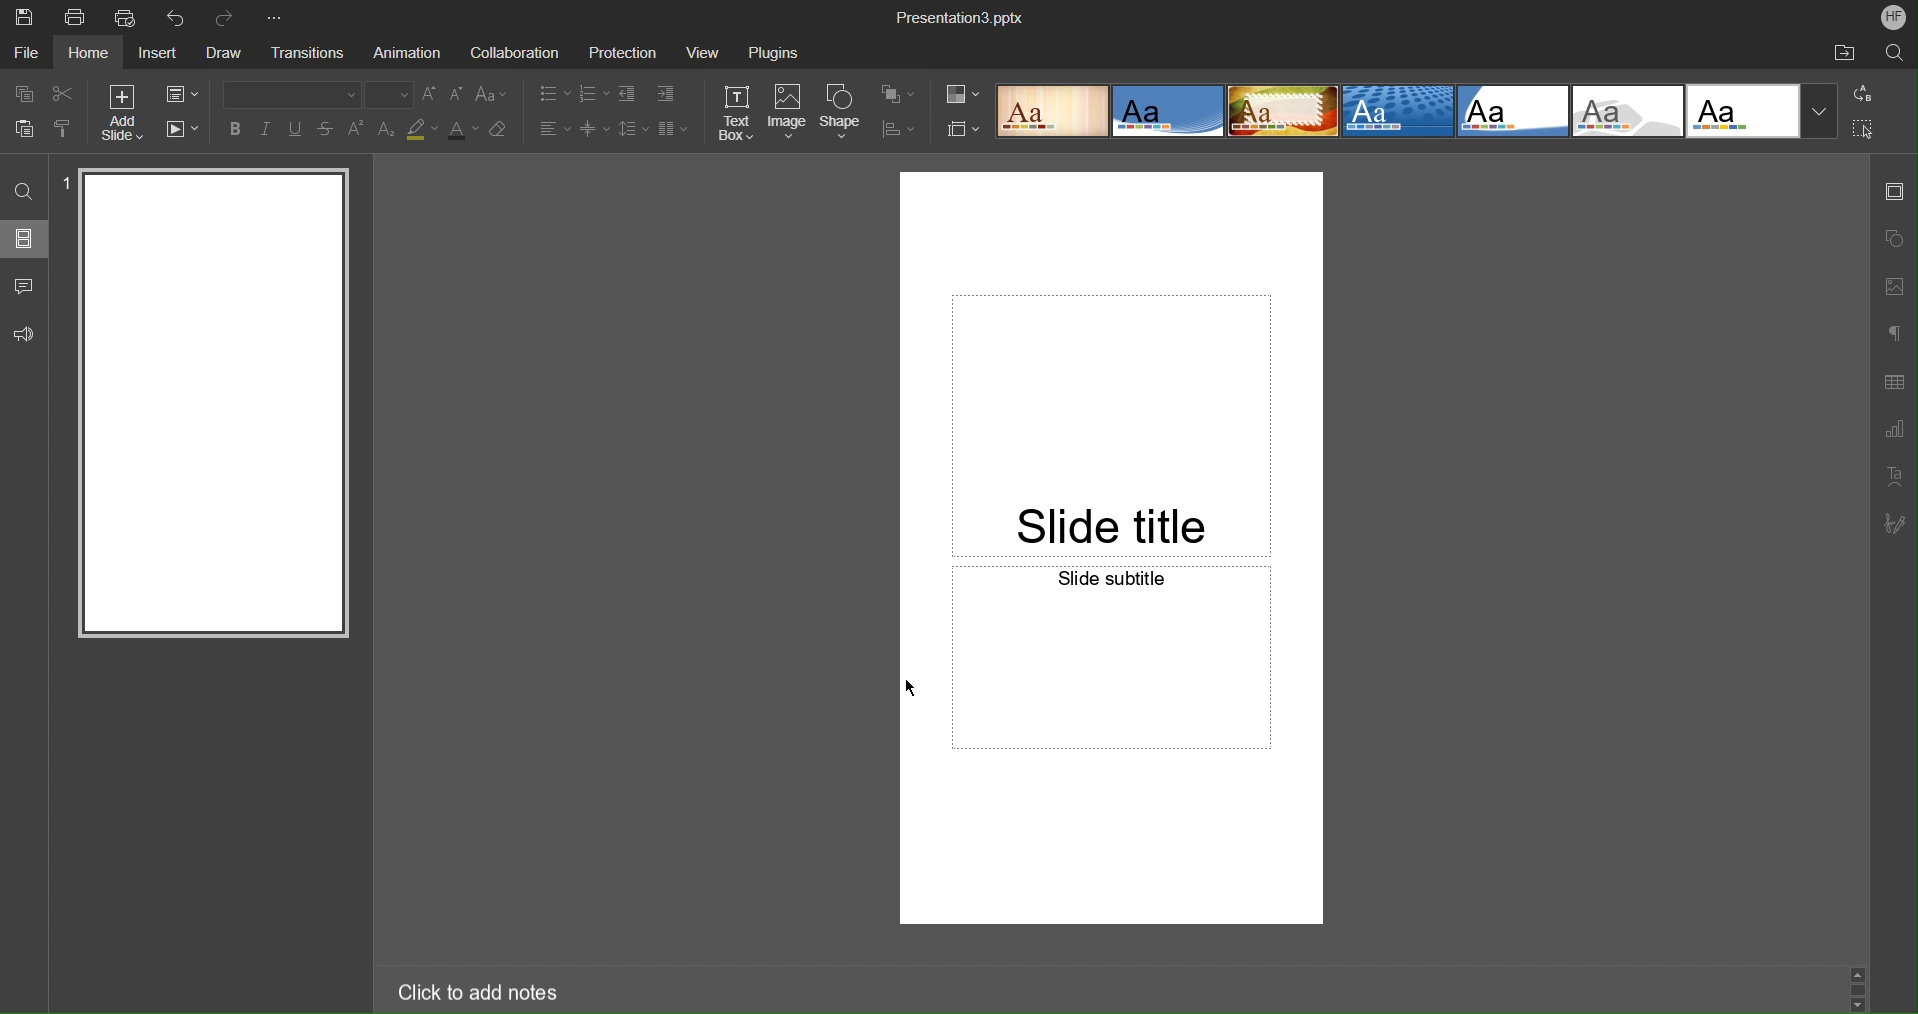 This screenshot has width=1918, height=1014. What do you see at coordinates (626, 54) in the screenshot?
I see `Protection` at bounding box center [626, 54].